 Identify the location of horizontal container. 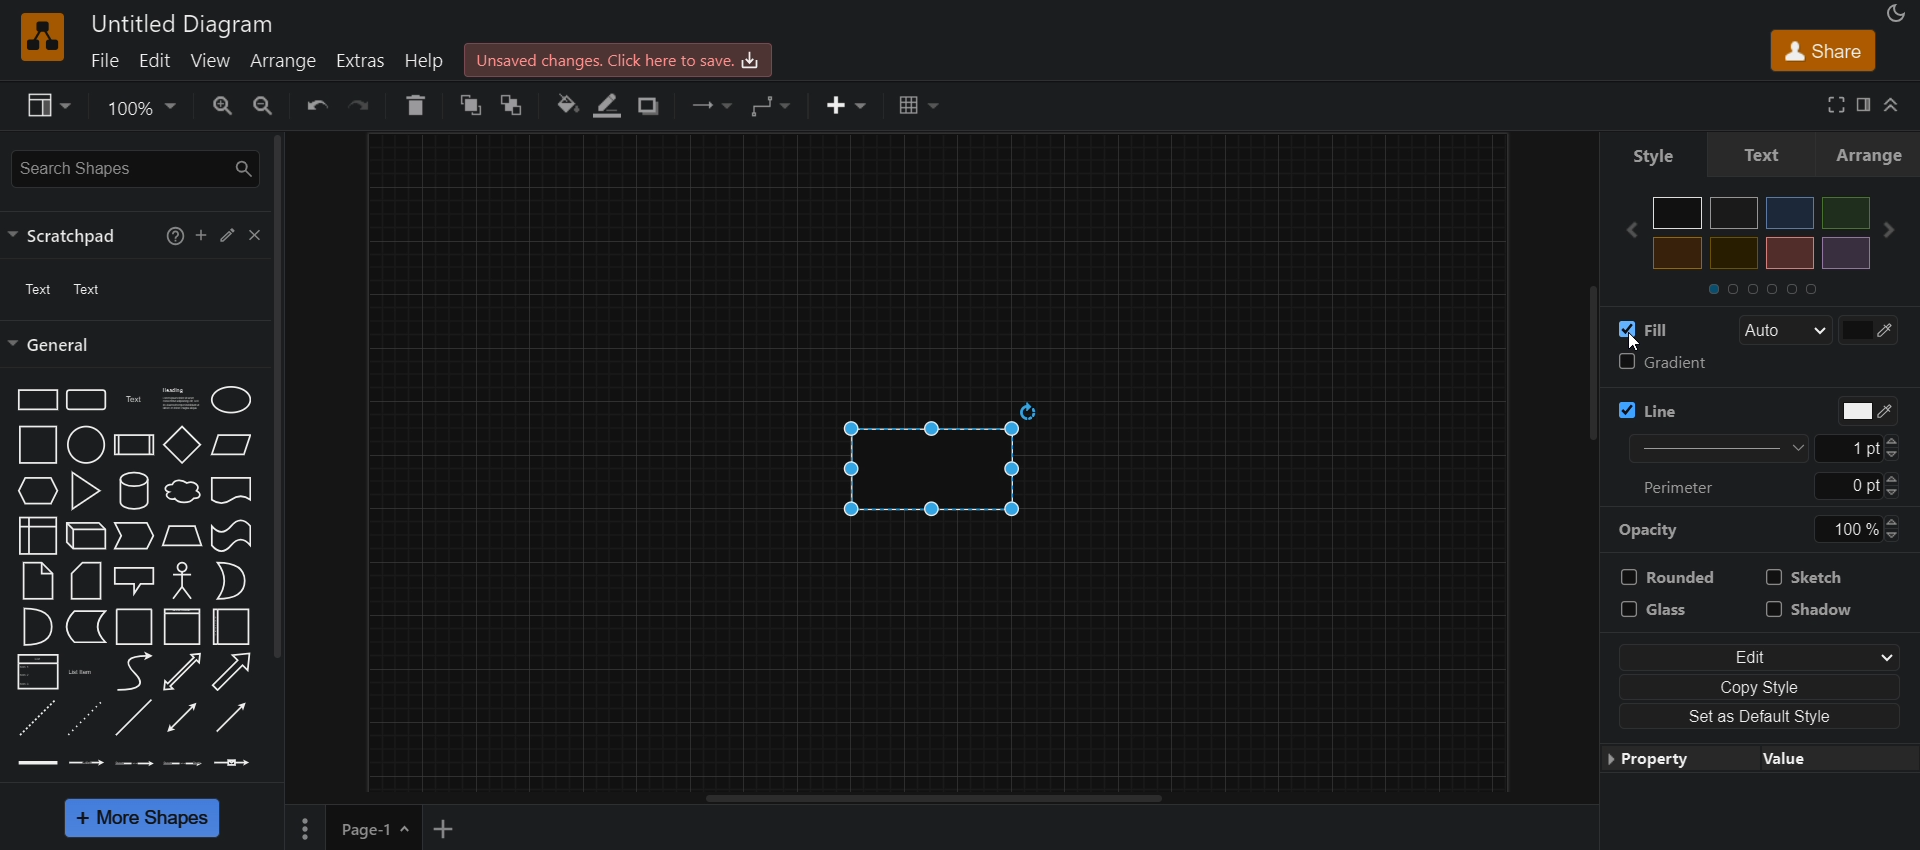
(232, 627).